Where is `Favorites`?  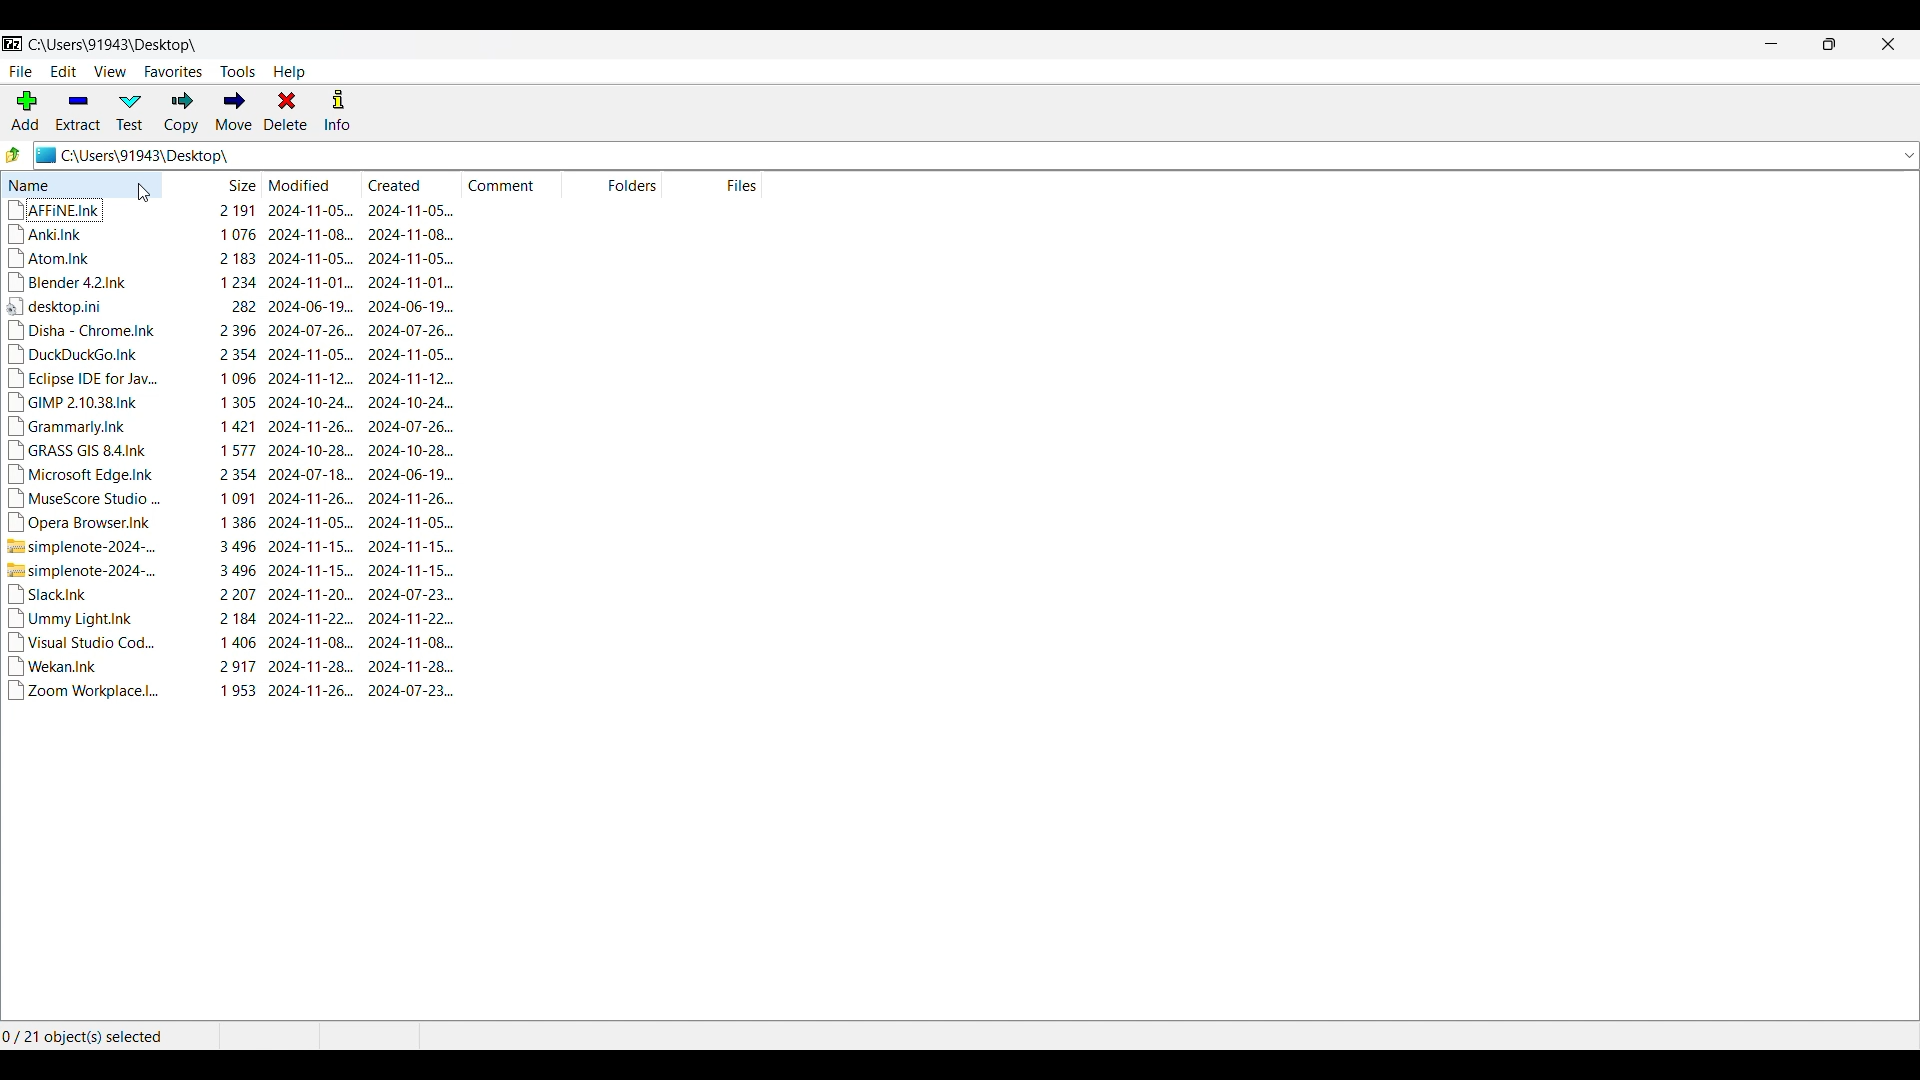
Favorites is located at coordinates (174, 72).